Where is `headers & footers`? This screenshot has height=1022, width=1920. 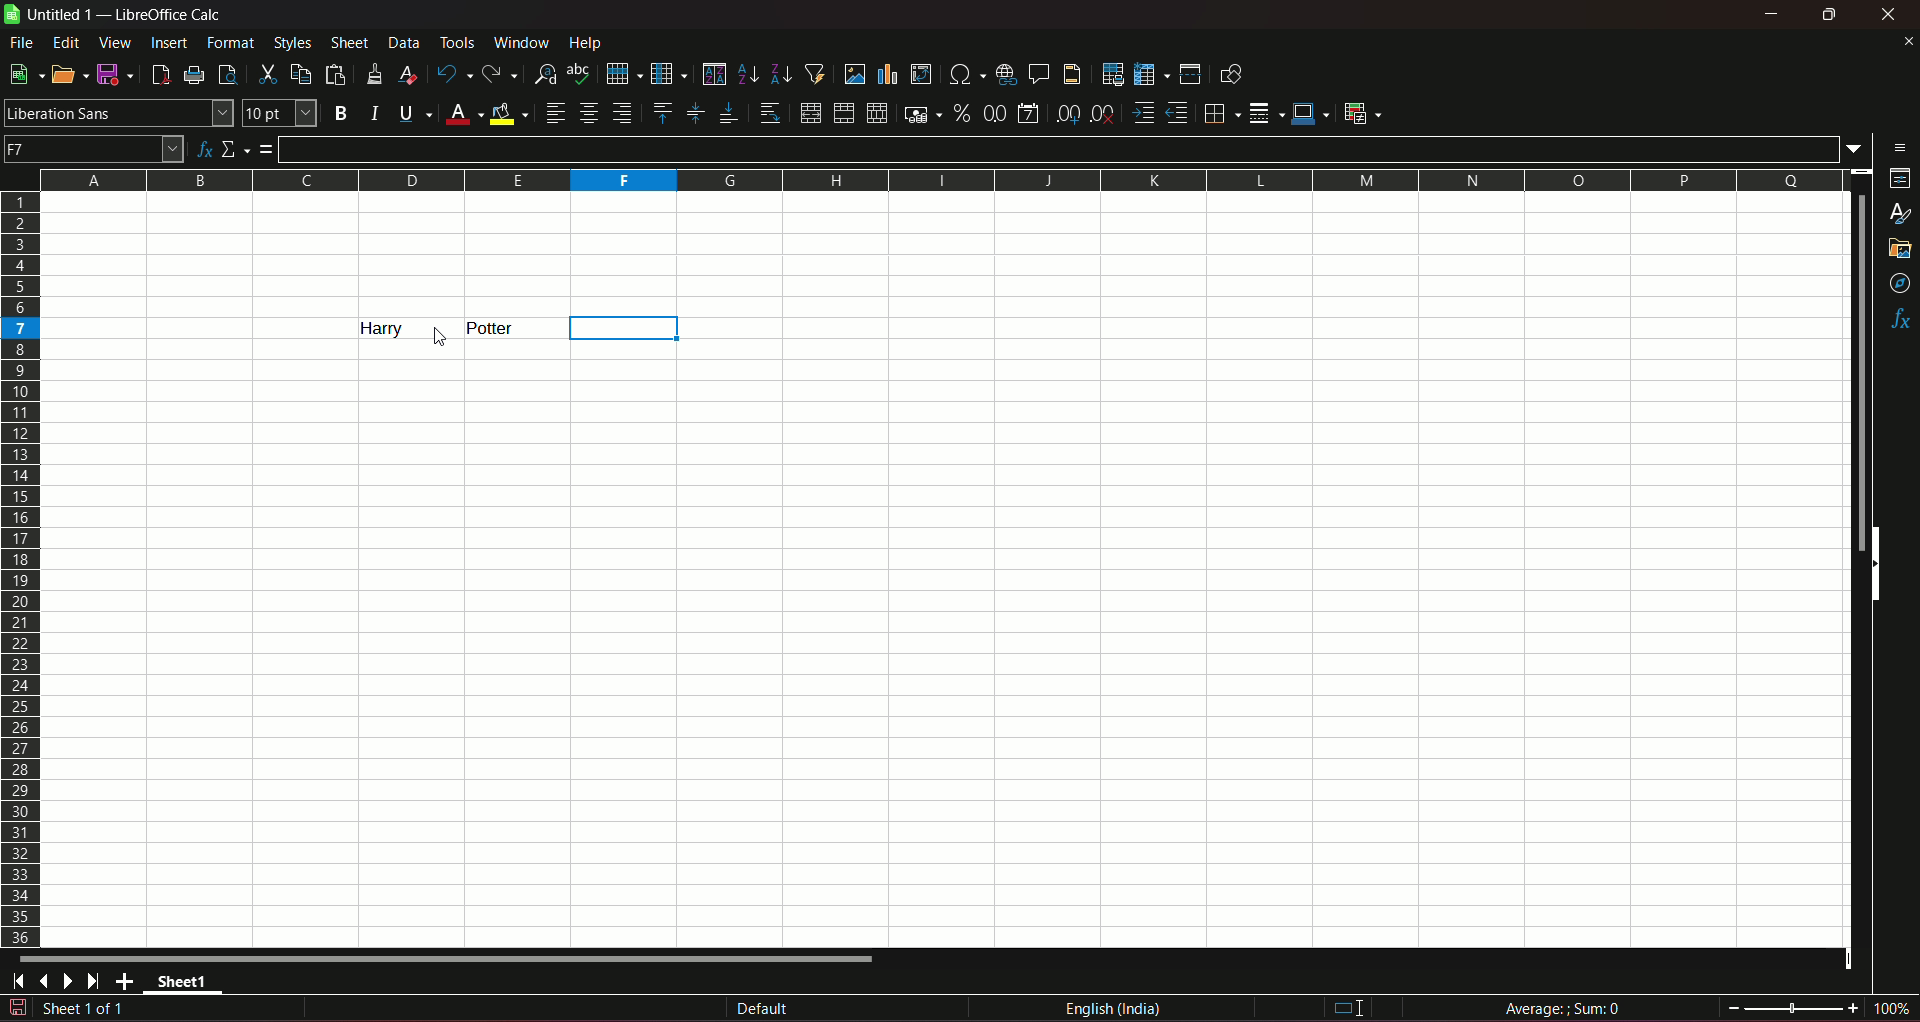 headers & footers is located at coordinates (1071, 73).